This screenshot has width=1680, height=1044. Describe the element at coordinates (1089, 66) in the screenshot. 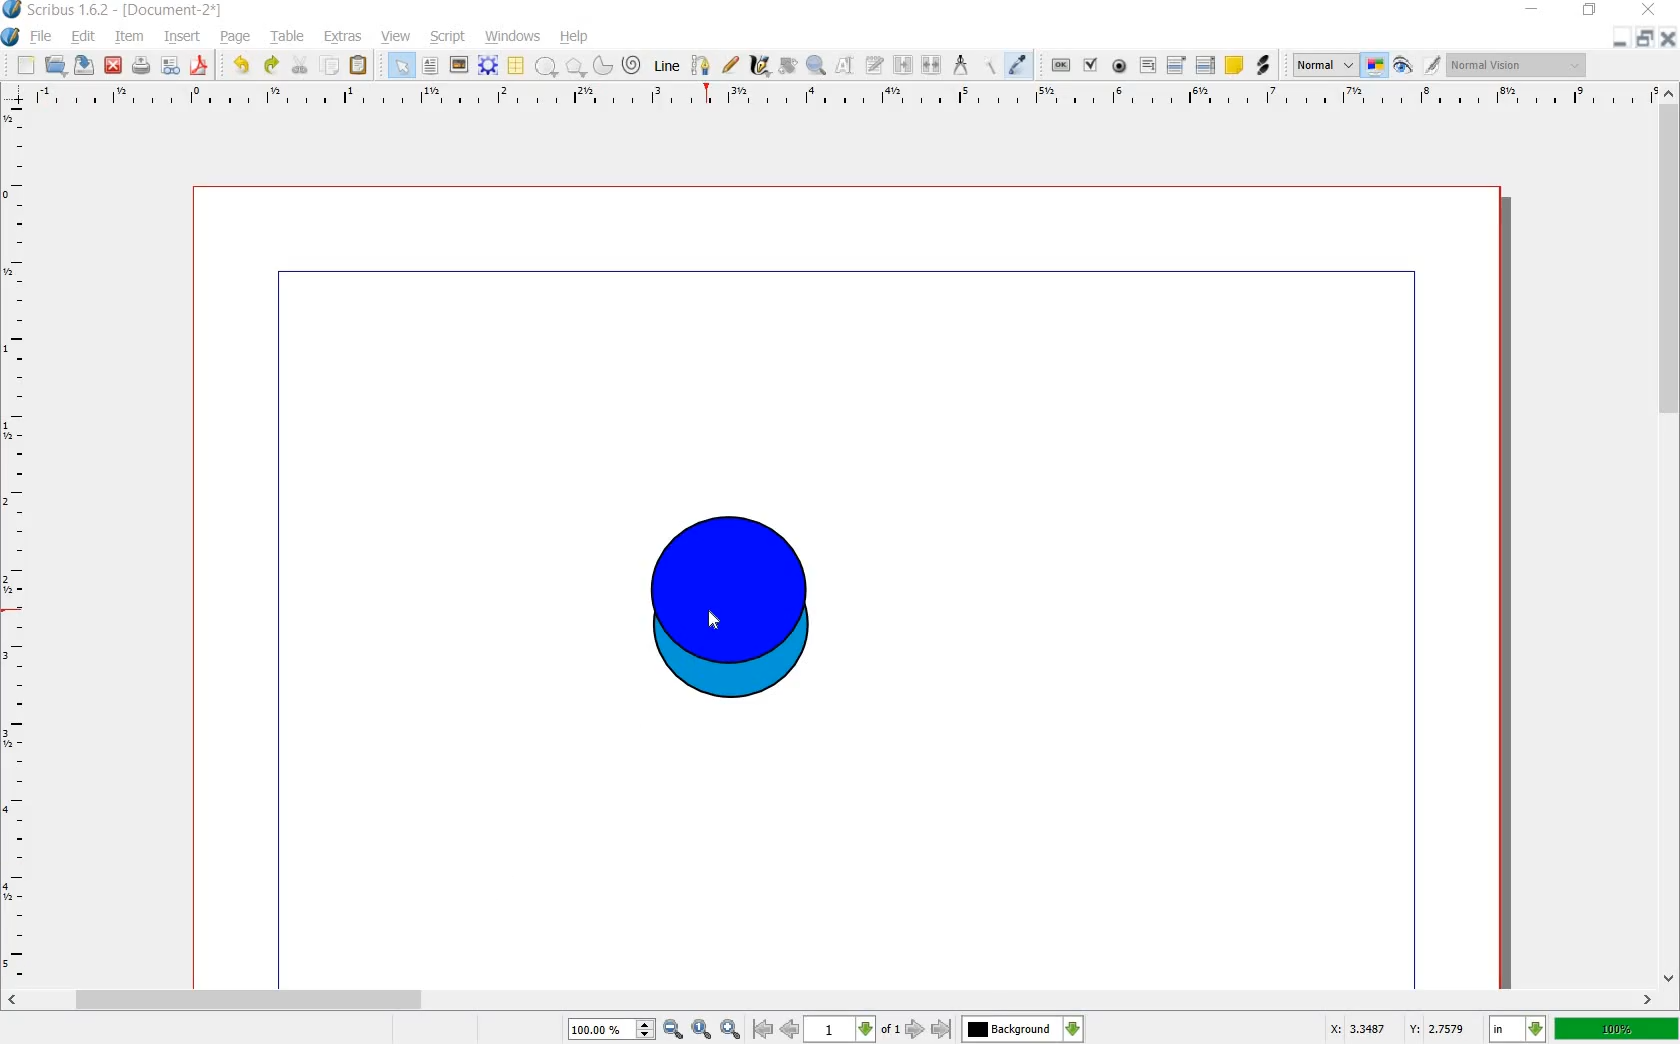

I see `pdf check box` at that location.